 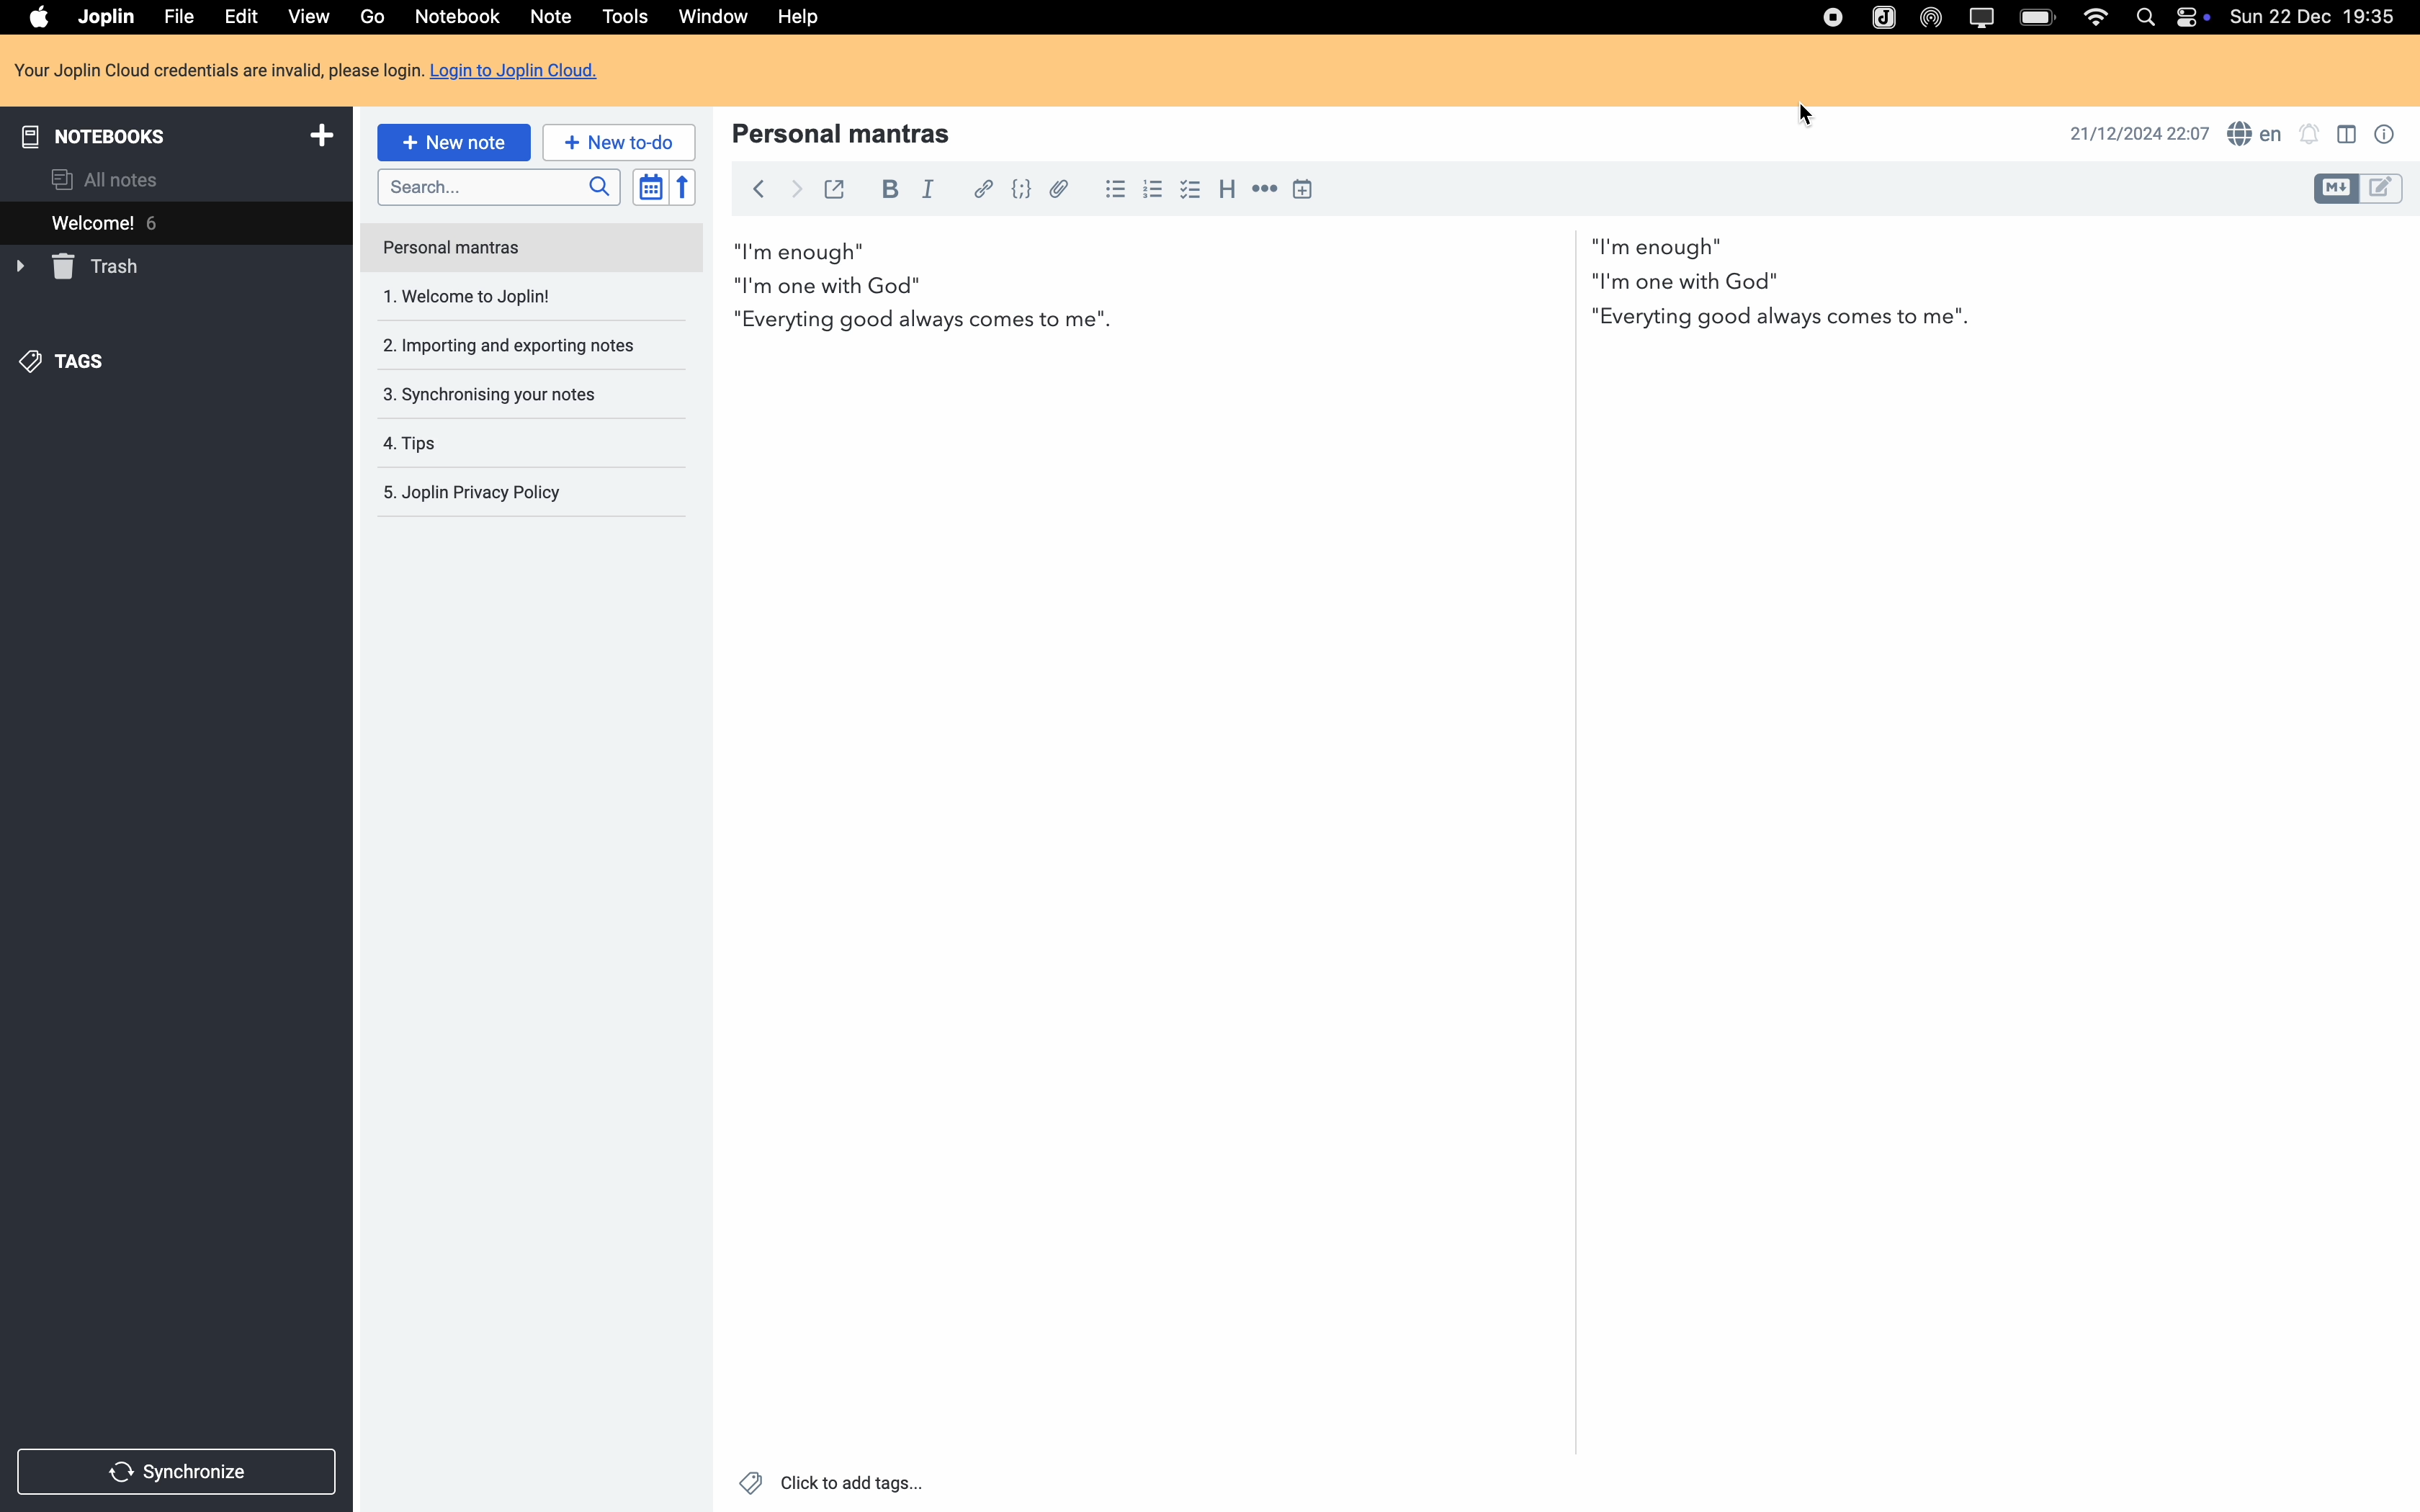 I want to click on controls, so click(x=2193, y=18).